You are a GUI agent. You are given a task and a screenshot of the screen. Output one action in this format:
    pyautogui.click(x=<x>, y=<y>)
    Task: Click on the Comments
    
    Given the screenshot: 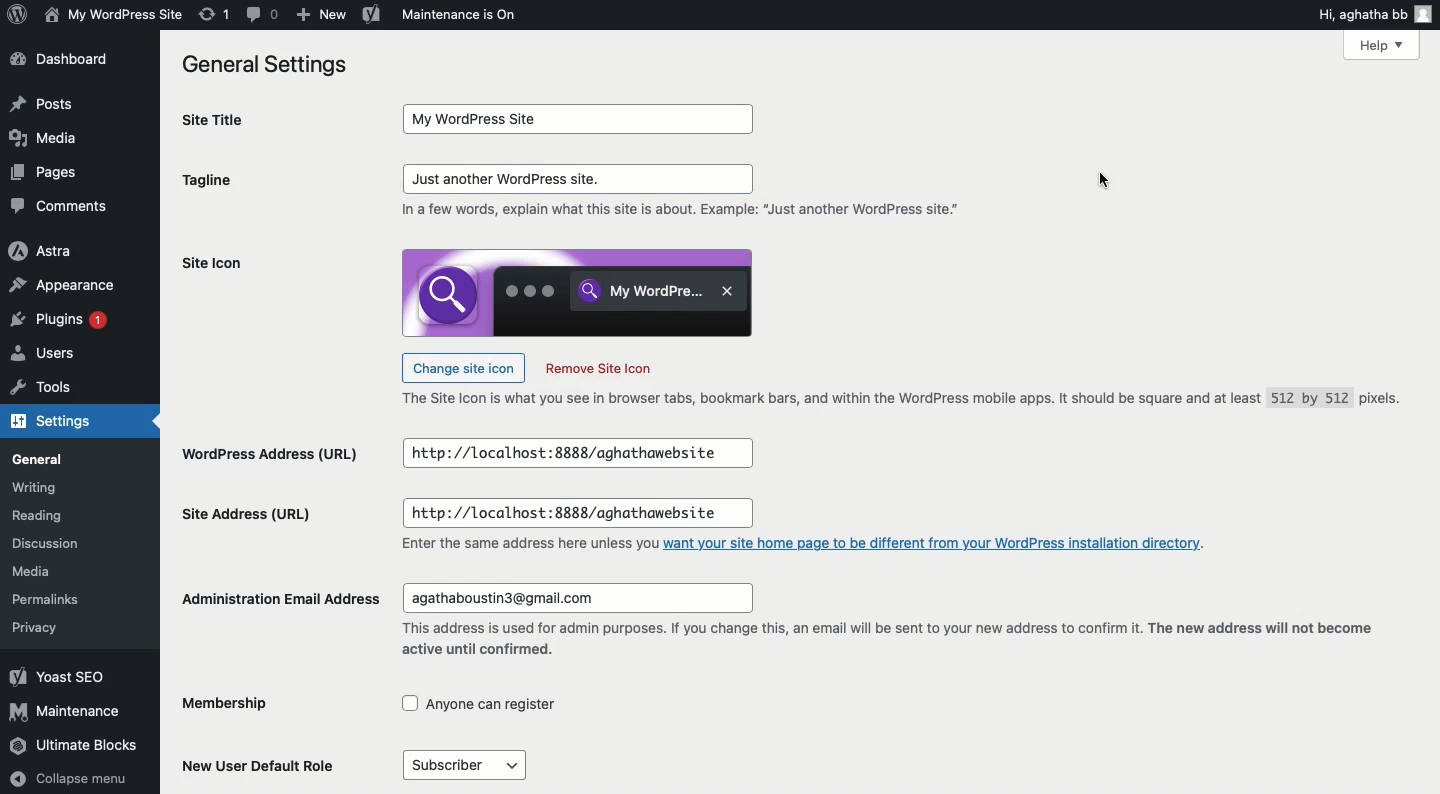 What is the action you would take?
    pyautogui.click(x=60, y=206)
    